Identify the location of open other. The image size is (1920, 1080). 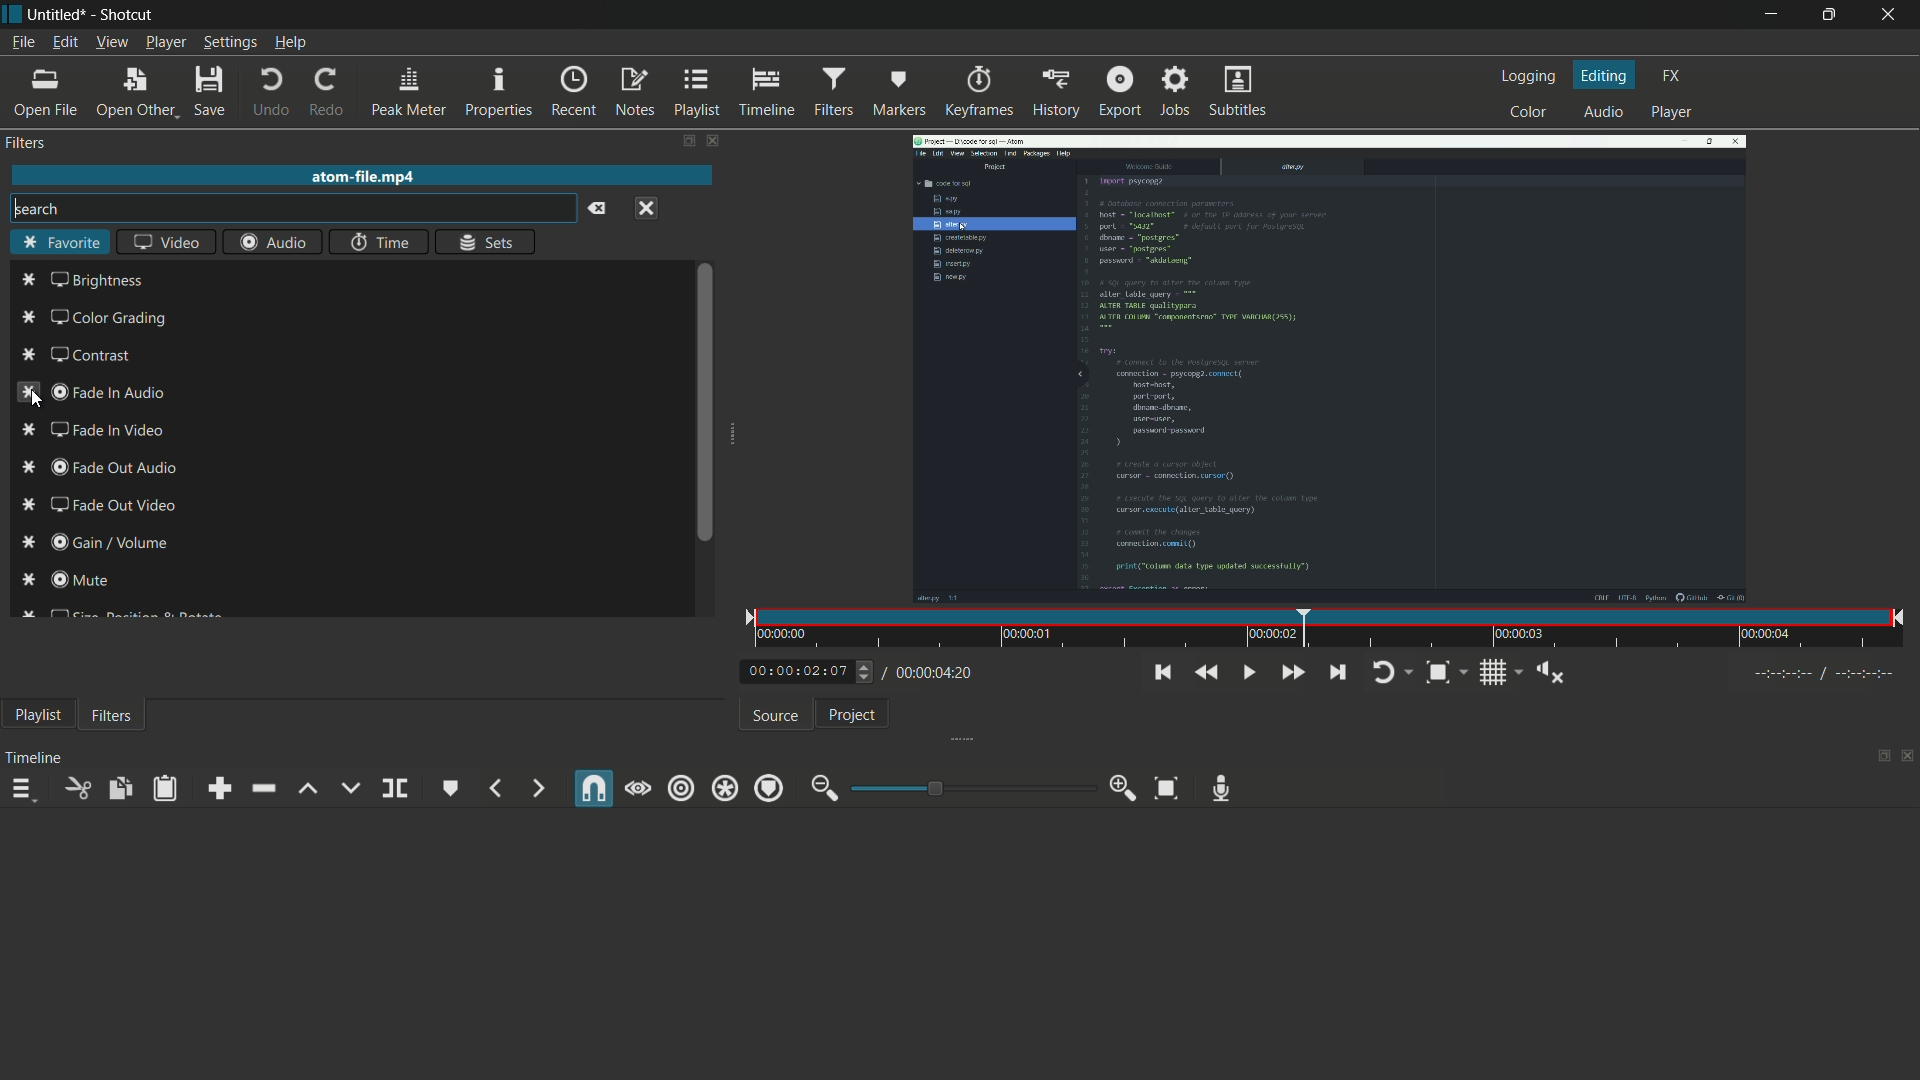
(135, 92).